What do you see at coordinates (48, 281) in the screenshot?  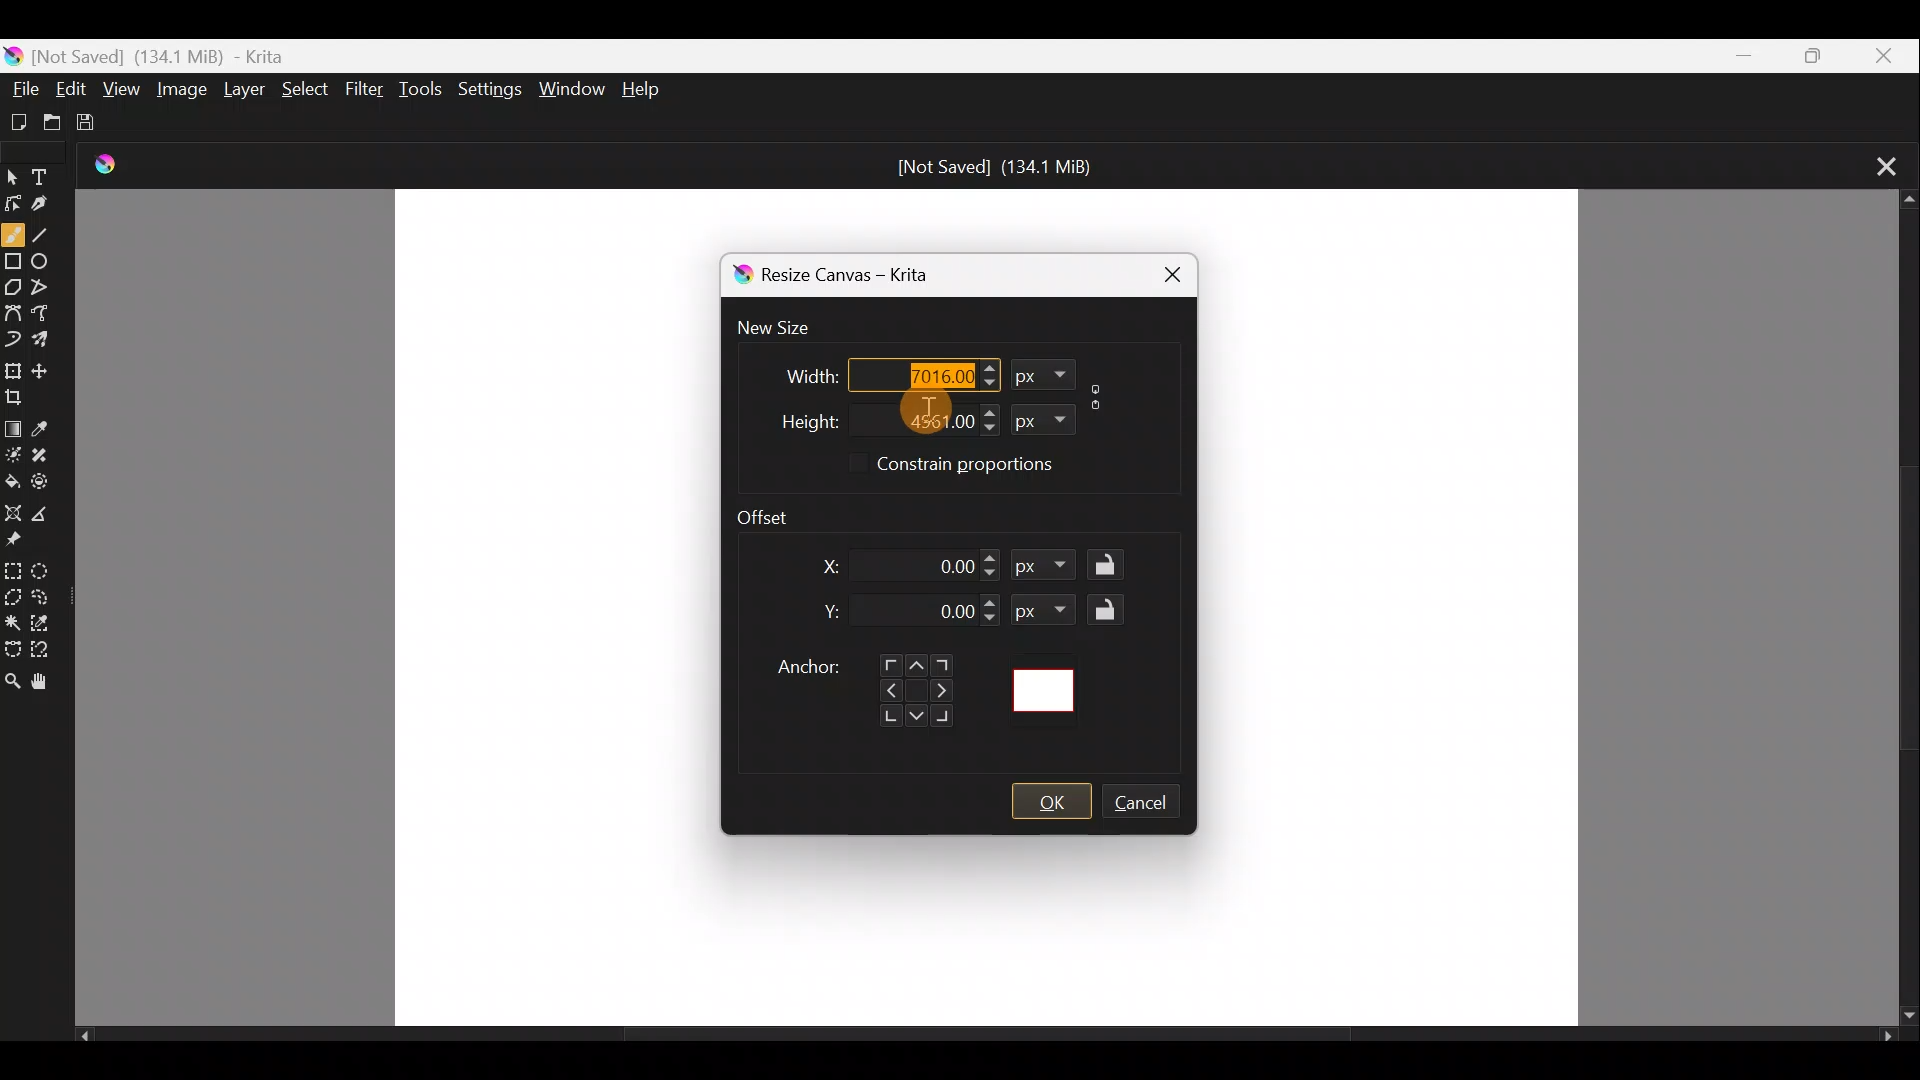 I see `Polyline tool` at bounding box center [48, 281].